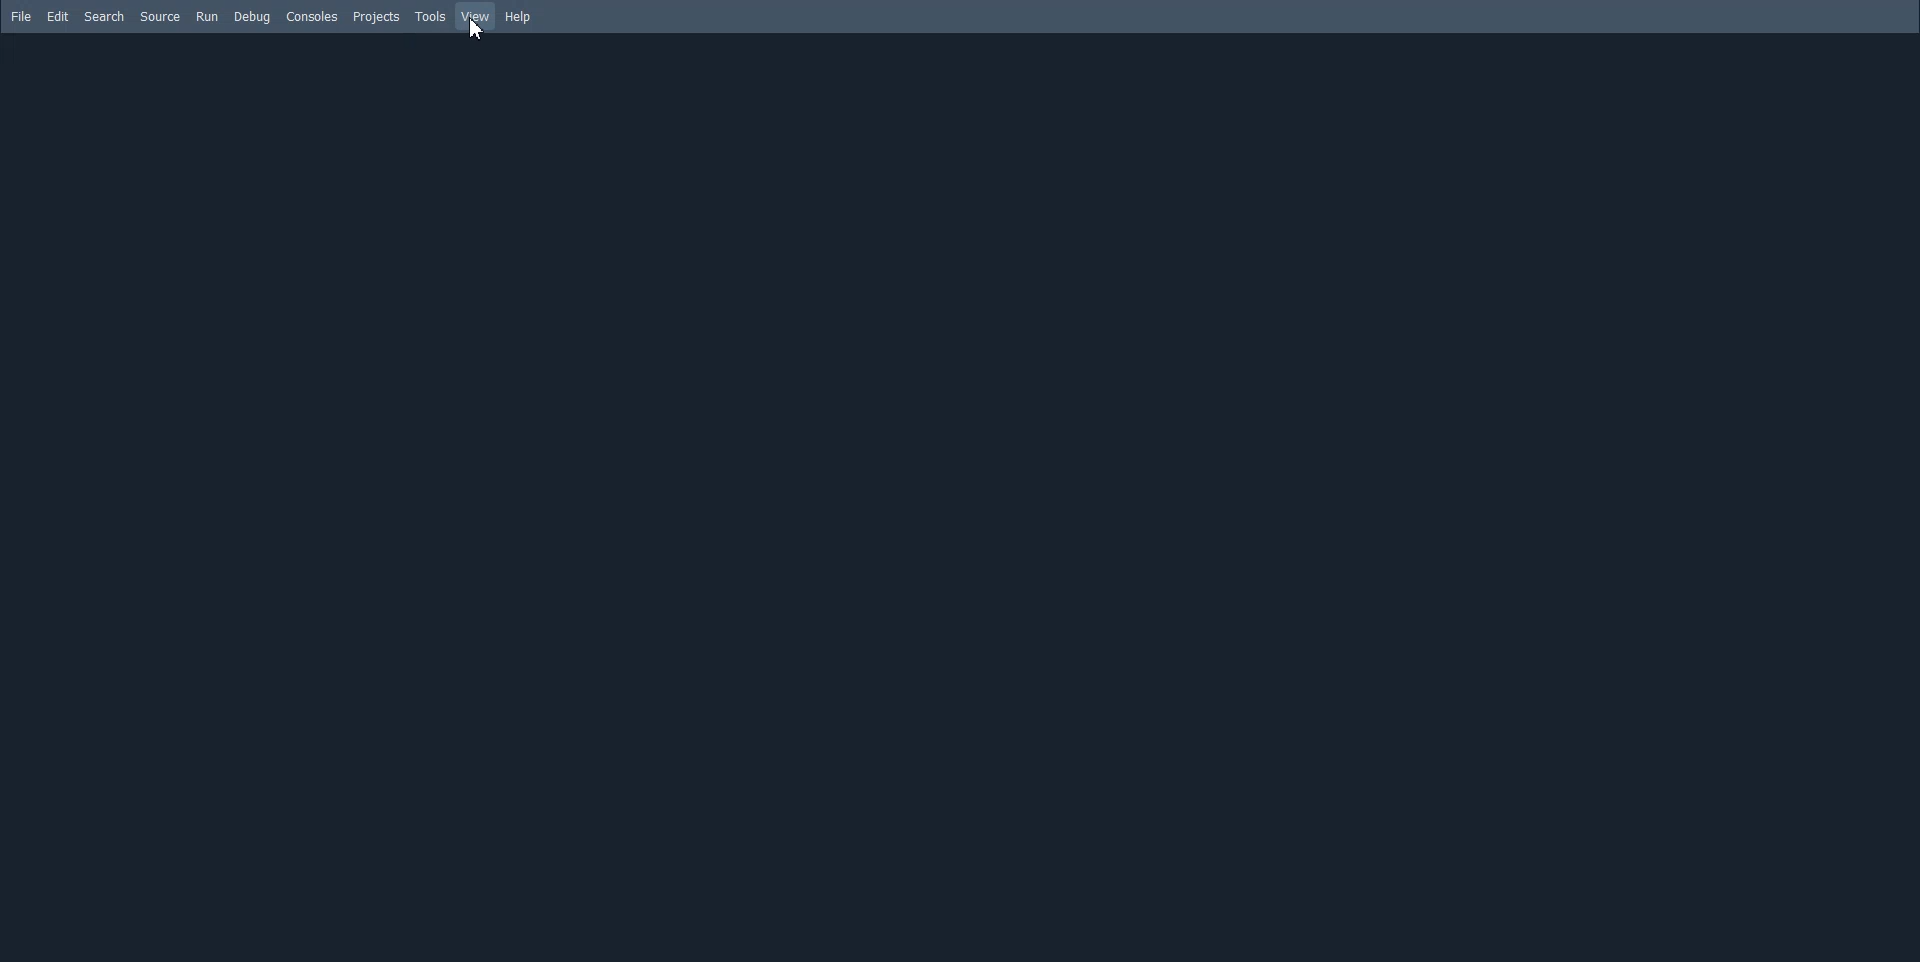  What do you see at coordinates (208, 17) in the screenshot?
I see `Run` at bounding box center [208, 17].